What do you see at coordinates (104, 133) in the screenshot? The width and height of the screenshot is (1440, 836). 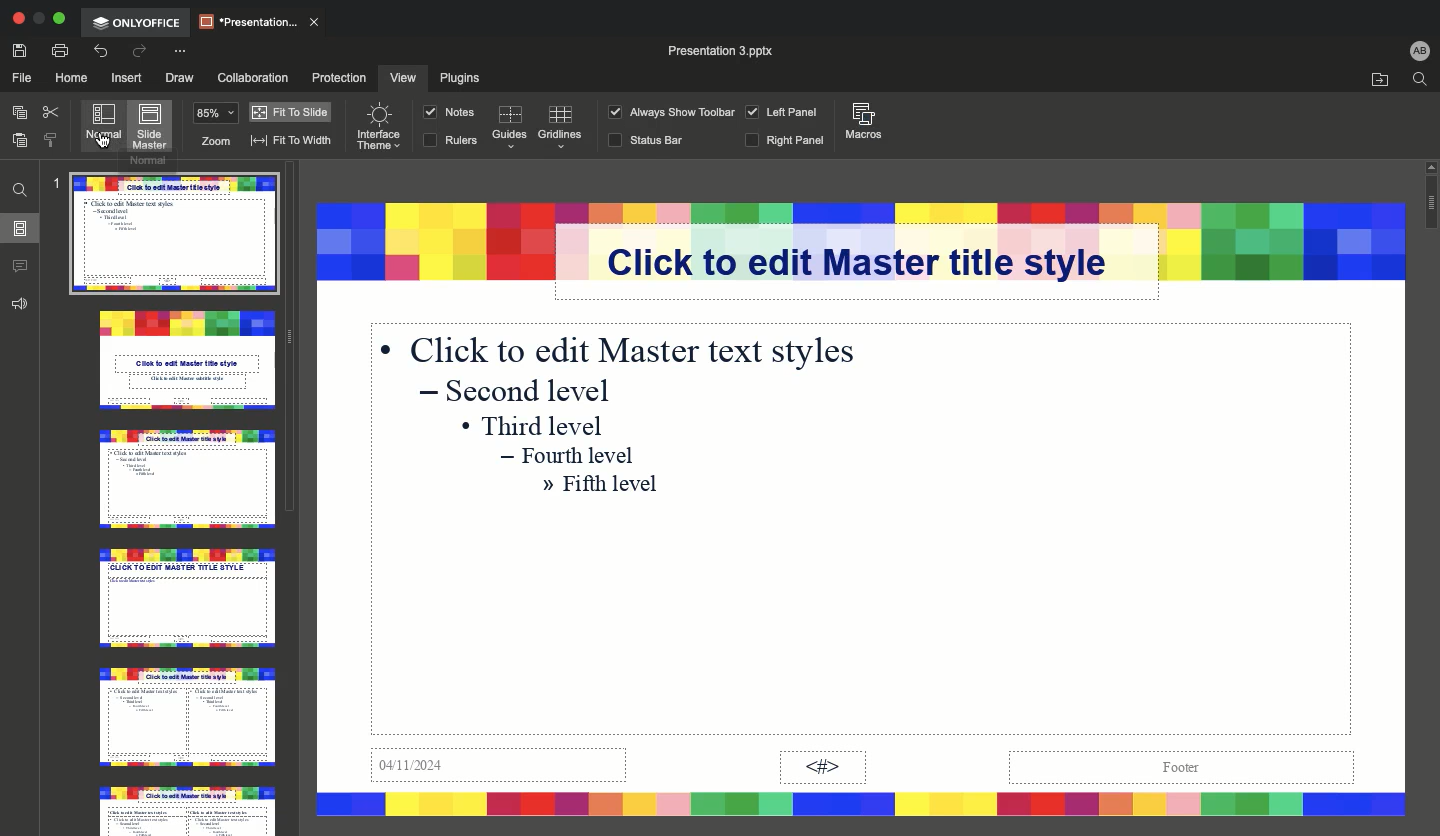 I see `Cursor` at bounding box center [104, 133].